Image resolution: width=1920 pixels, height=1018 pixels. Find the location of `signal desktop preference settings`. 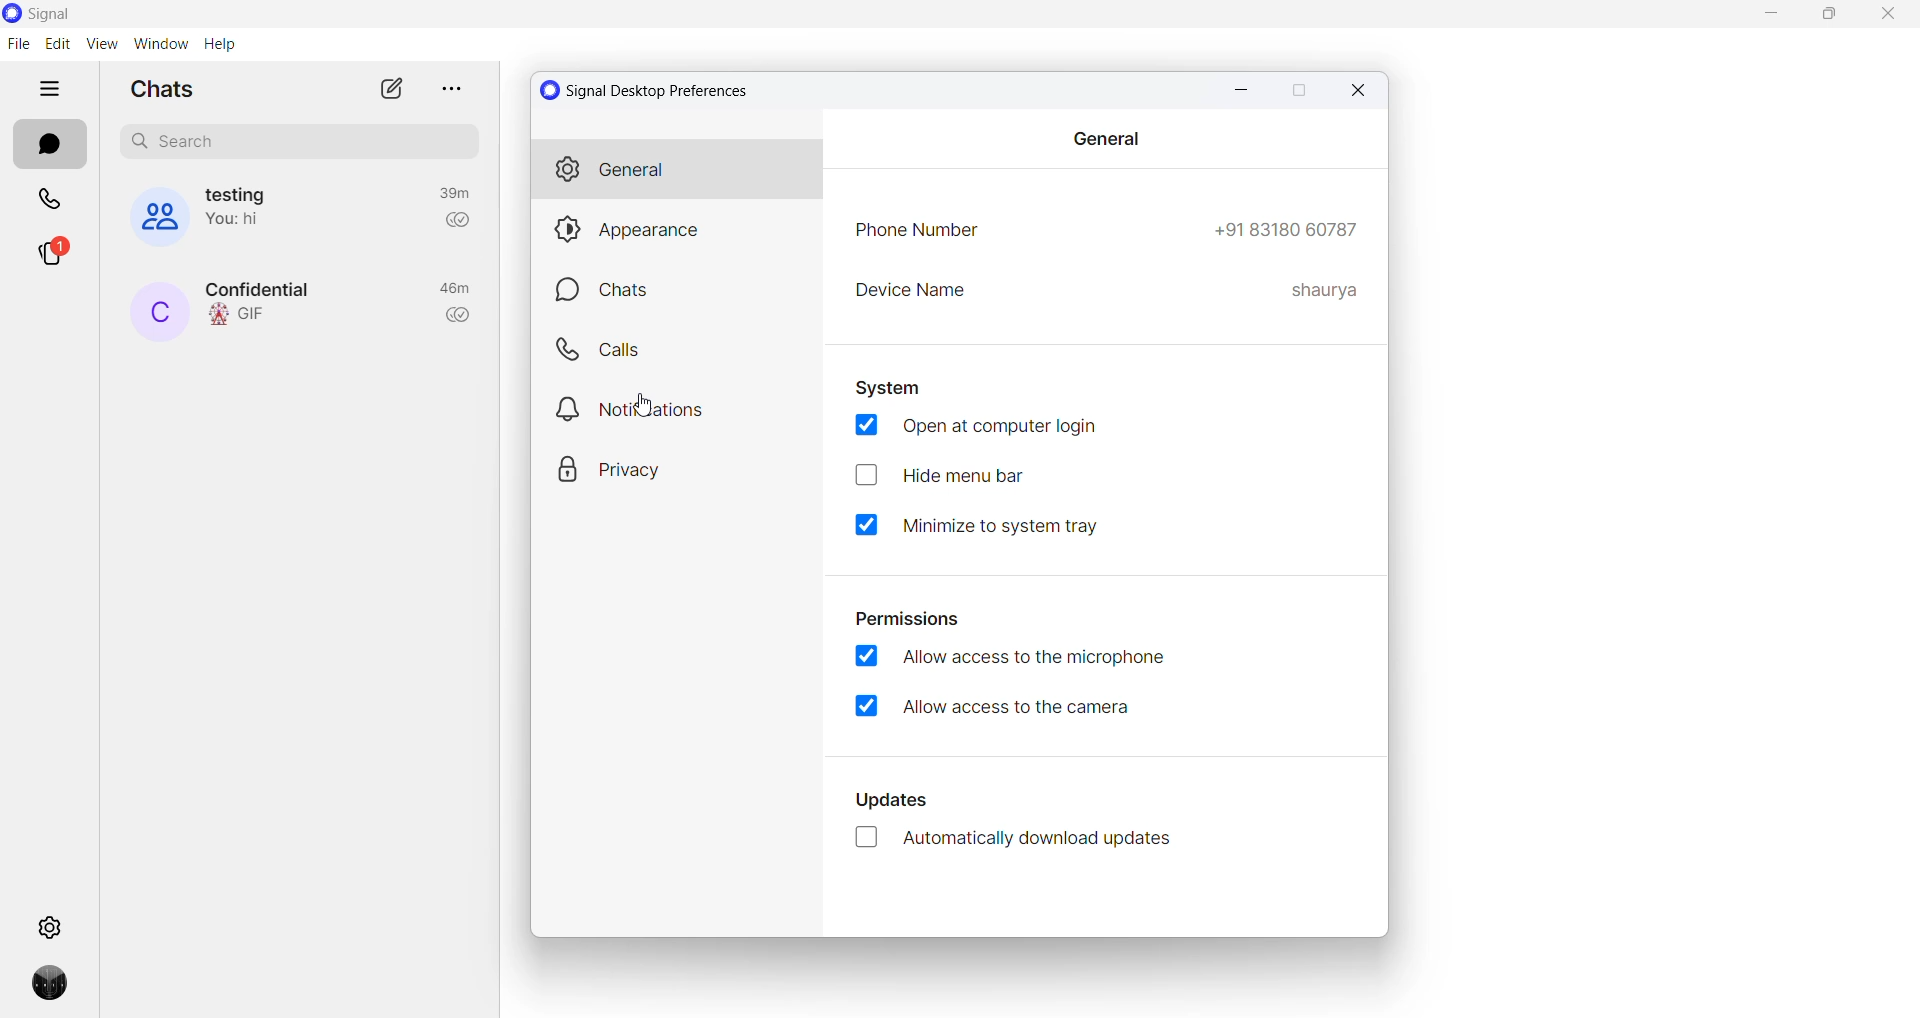

signal desktop preference settings is located at coordinates (657, 90).